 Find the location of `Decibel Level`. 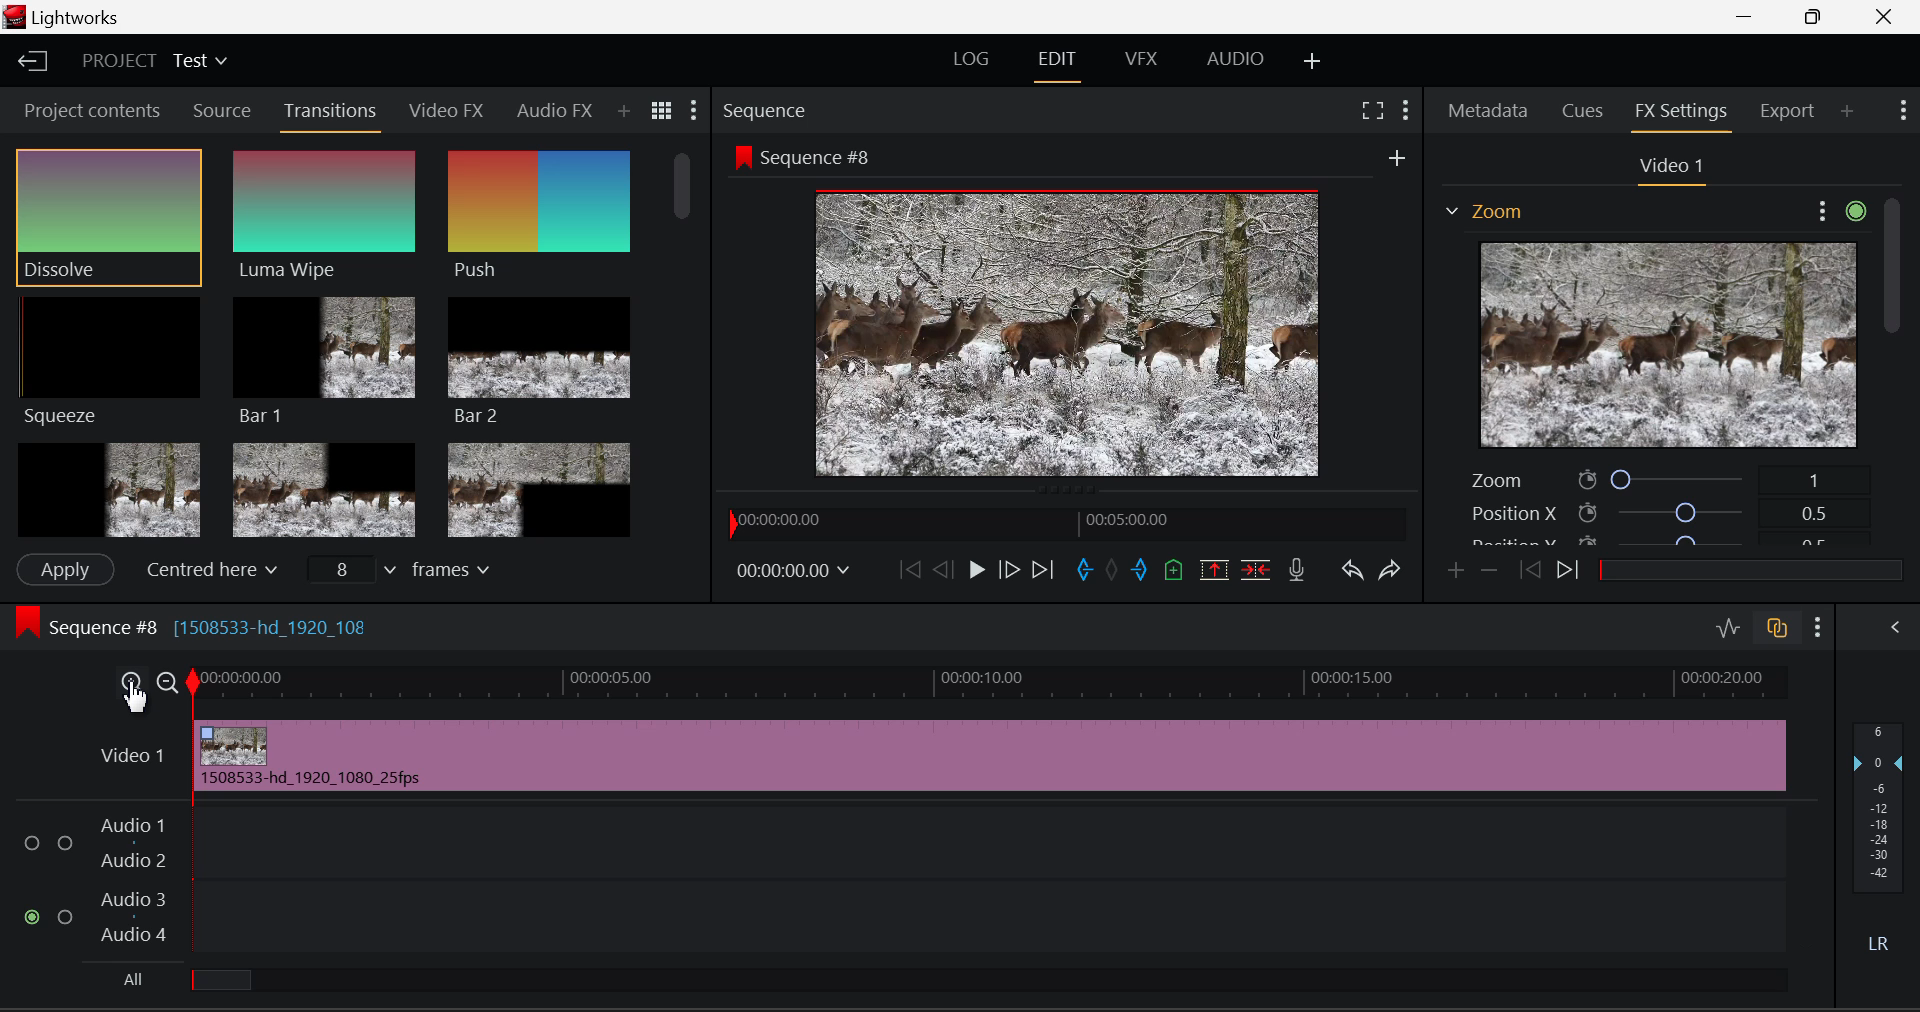

Decibel Level is located at coordinates (1879, 807).